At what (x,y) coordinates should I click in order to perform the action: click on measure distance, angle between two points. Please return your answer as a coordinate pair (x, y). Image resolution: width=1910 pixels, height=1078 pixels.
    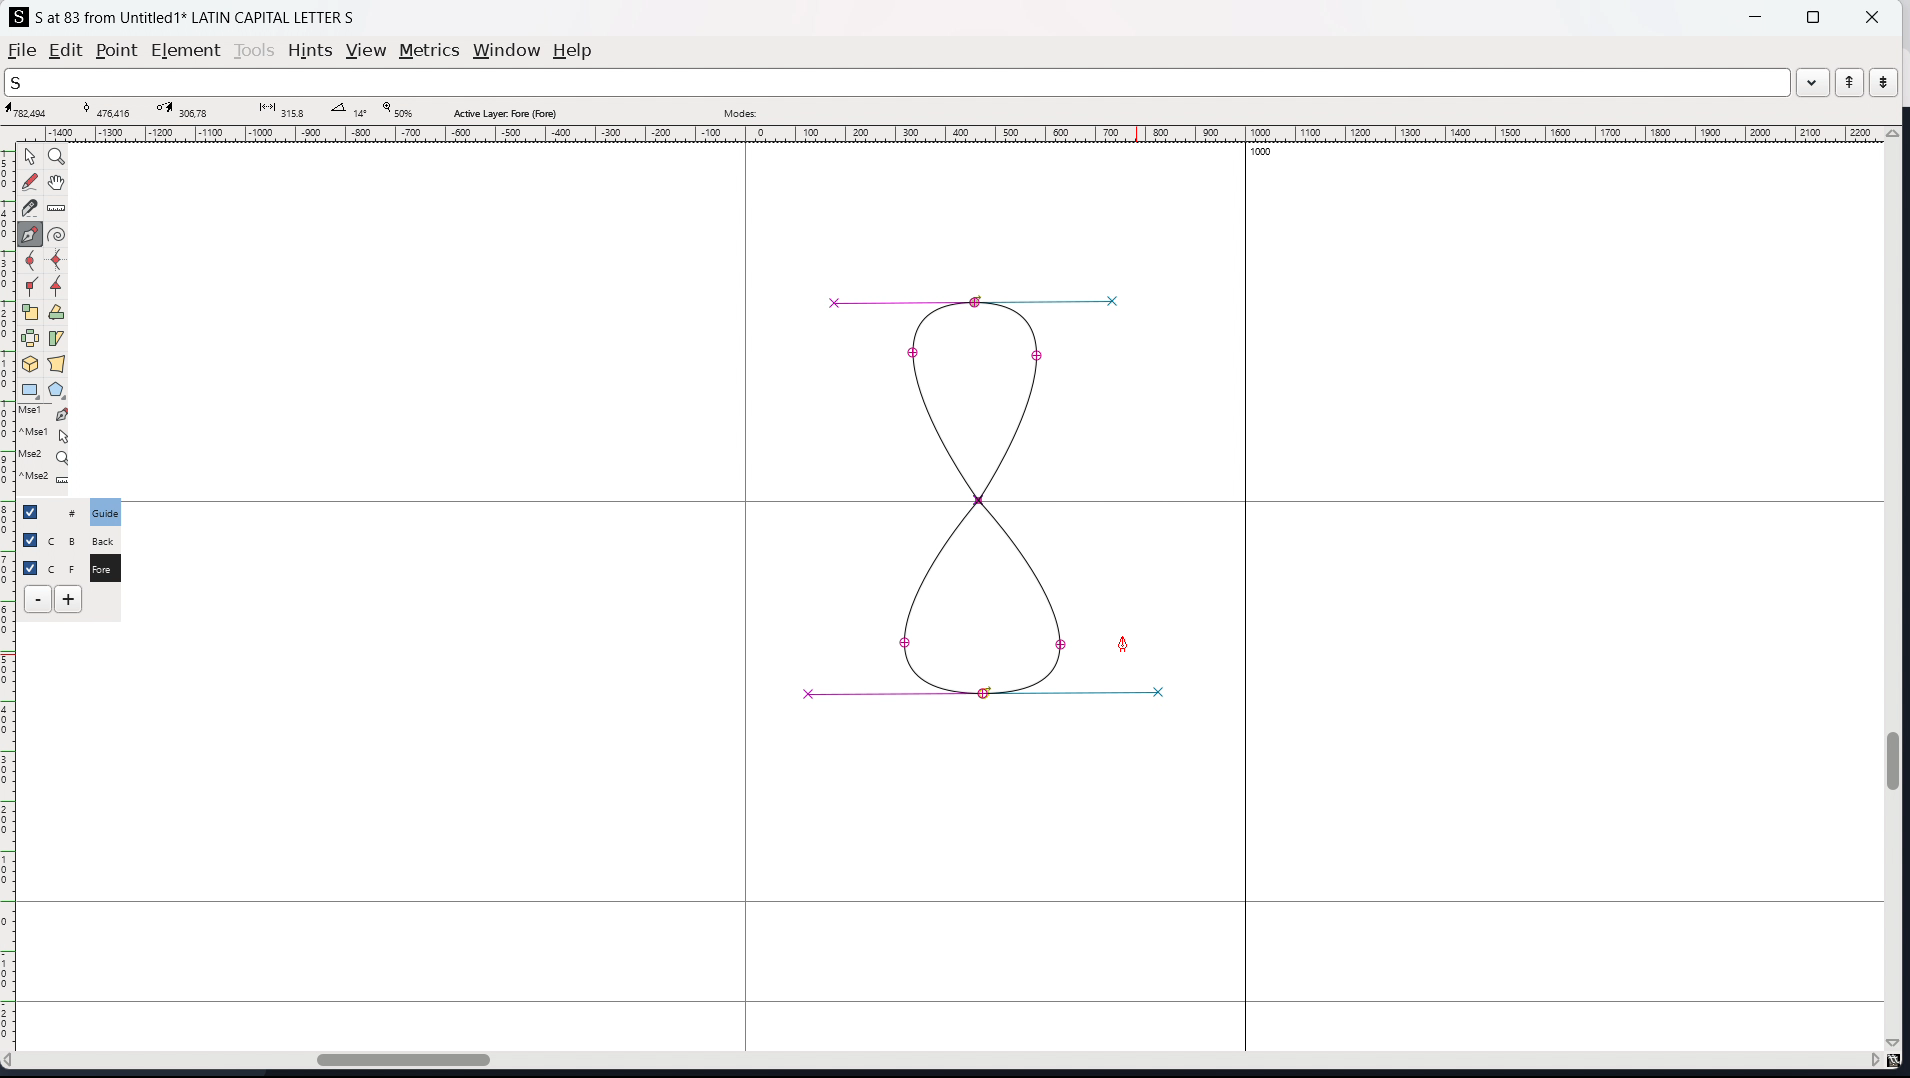
    Looking at the image, I should click on (57, 209).